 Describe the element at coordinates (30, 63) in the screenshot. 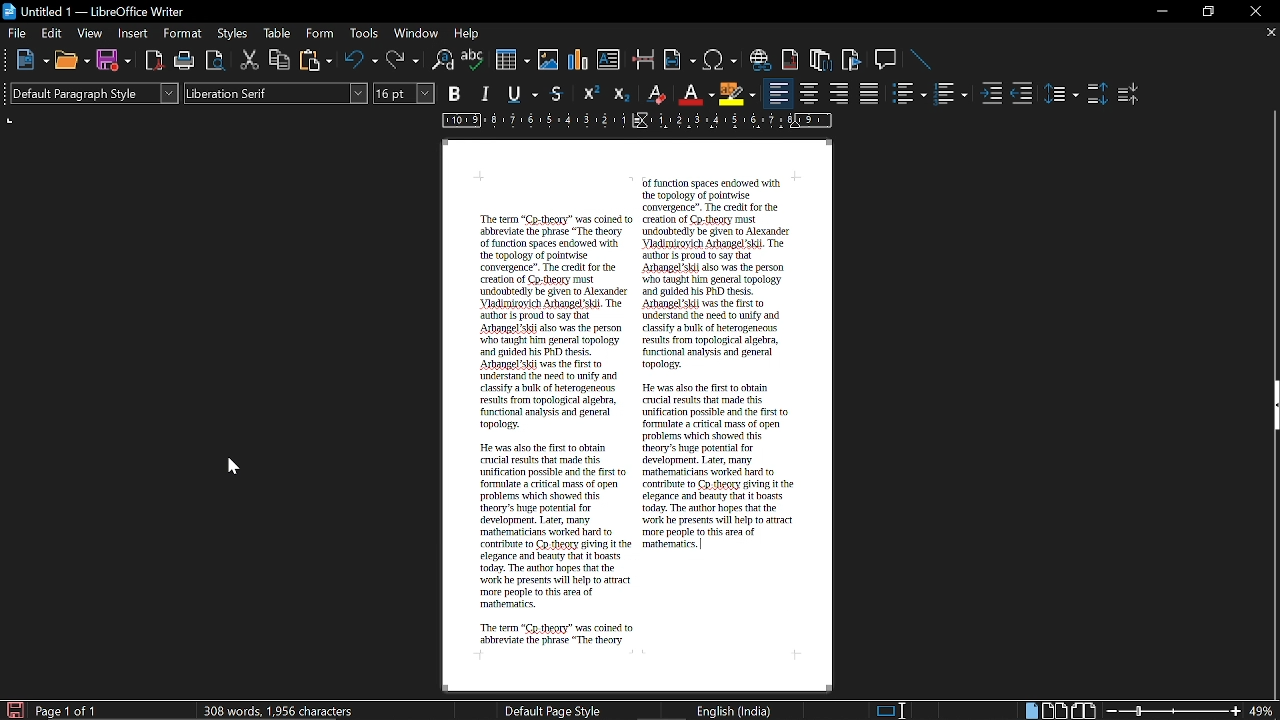

I see `New` at that location.